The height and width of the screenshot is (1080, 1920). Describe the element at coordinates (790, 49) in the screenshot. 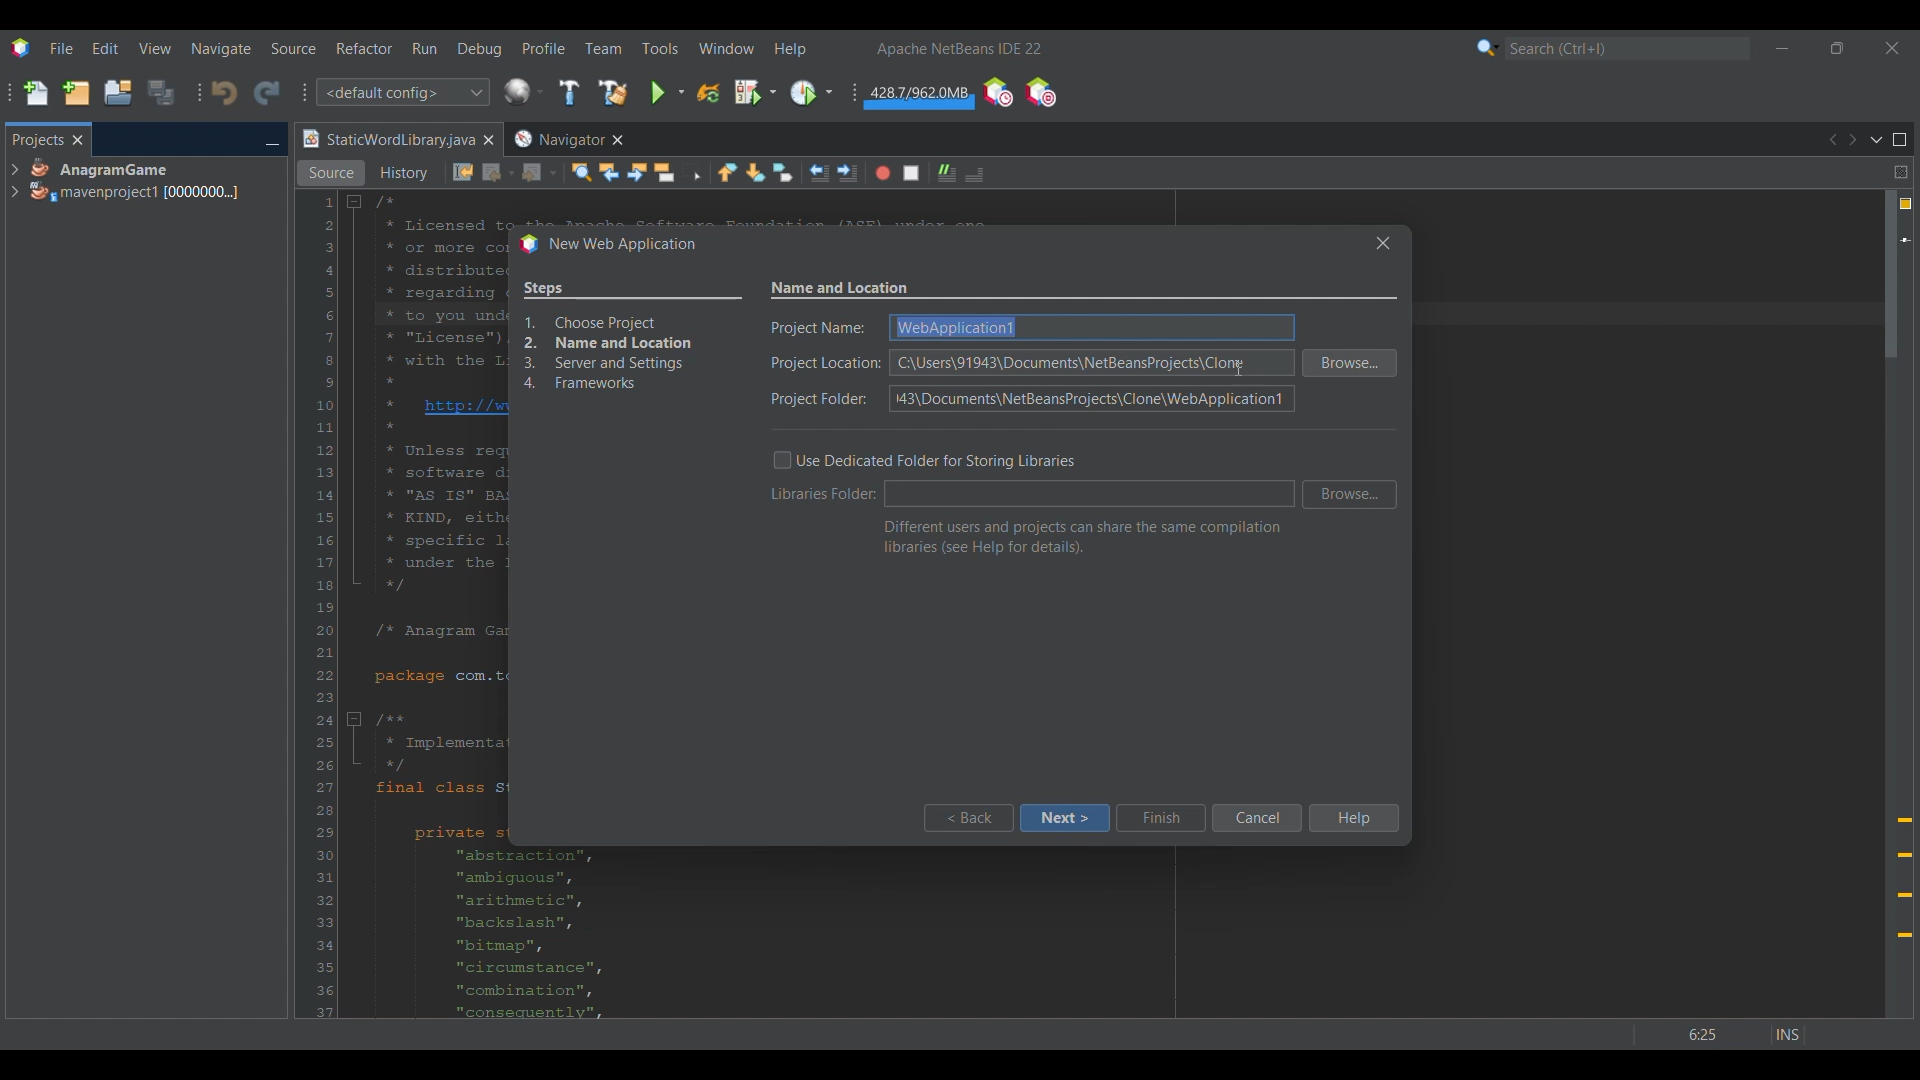

I see `Help menu` at that location.